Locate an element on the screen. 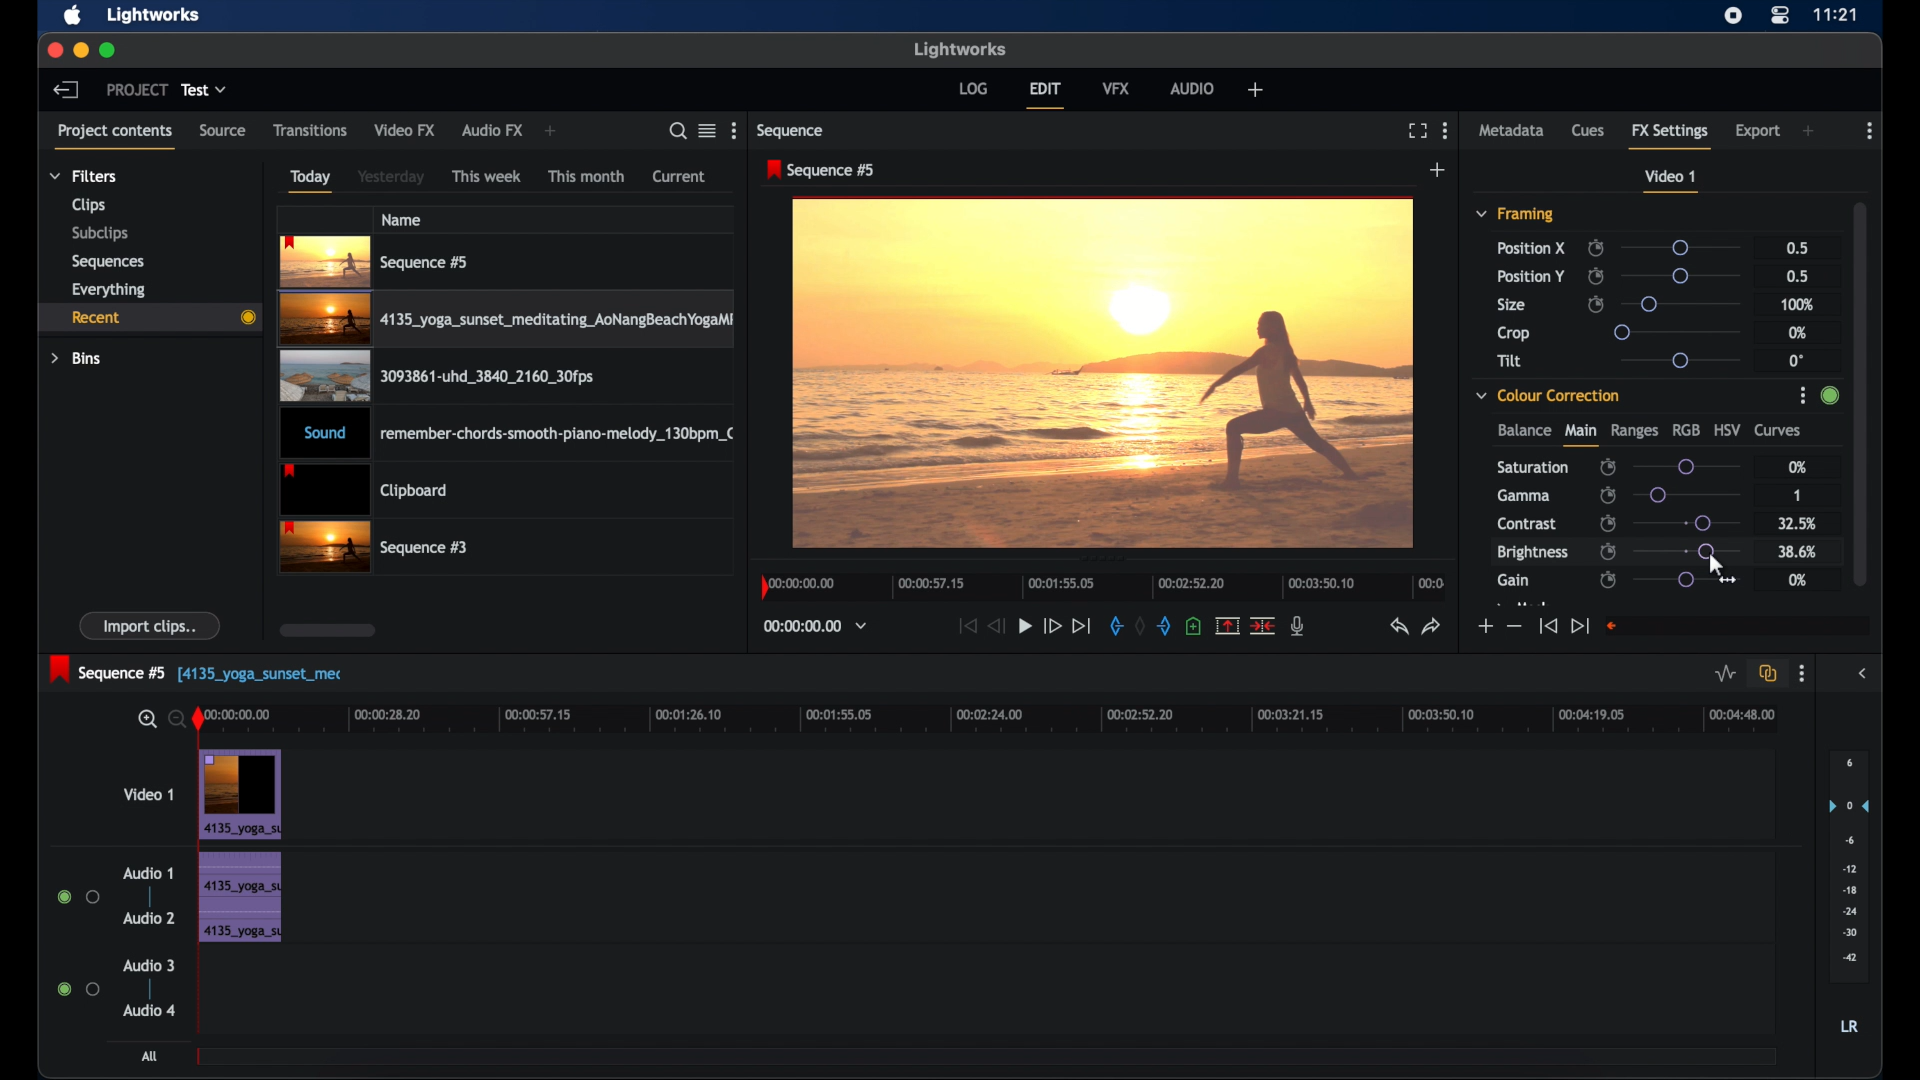 Image resolution: width=1920 pixels, height=1080 pixels. slider is located at coordinates (1679, 248).